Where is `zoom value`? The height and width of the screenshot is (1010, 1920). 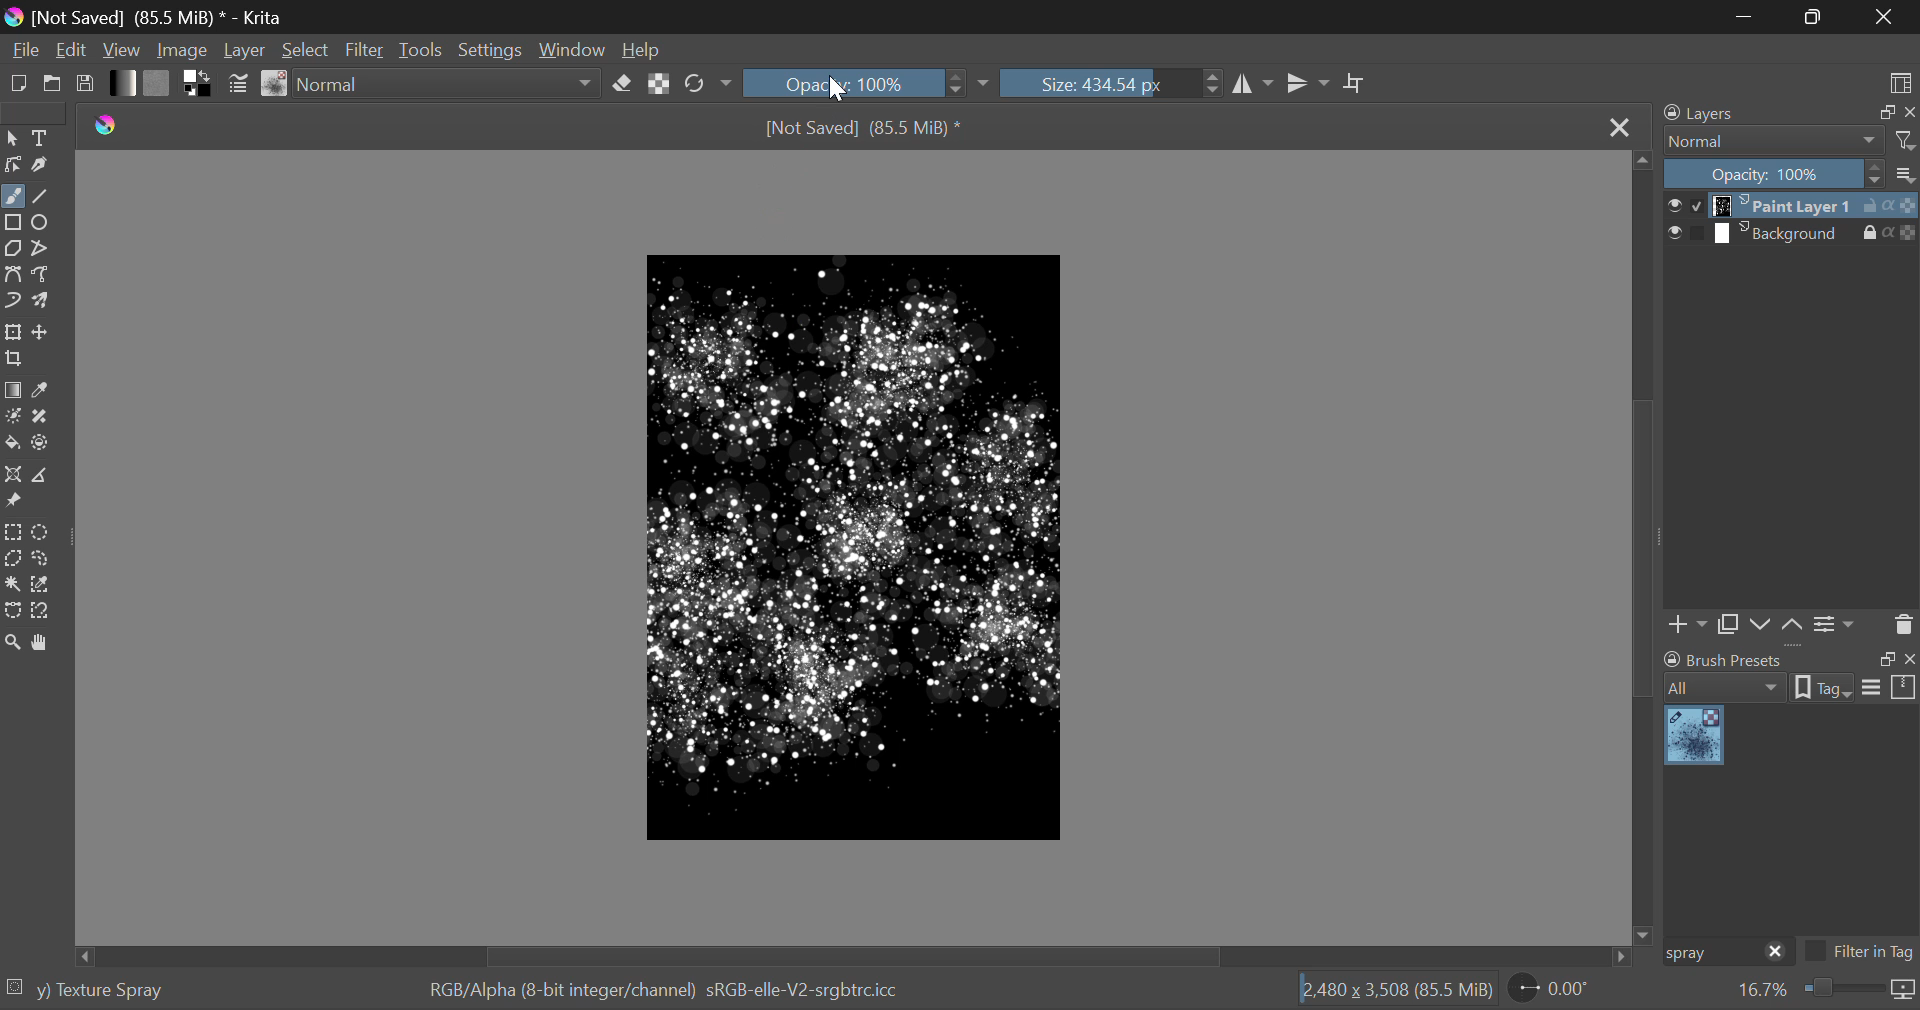
zoom value is located at coordinates (1762, 991).